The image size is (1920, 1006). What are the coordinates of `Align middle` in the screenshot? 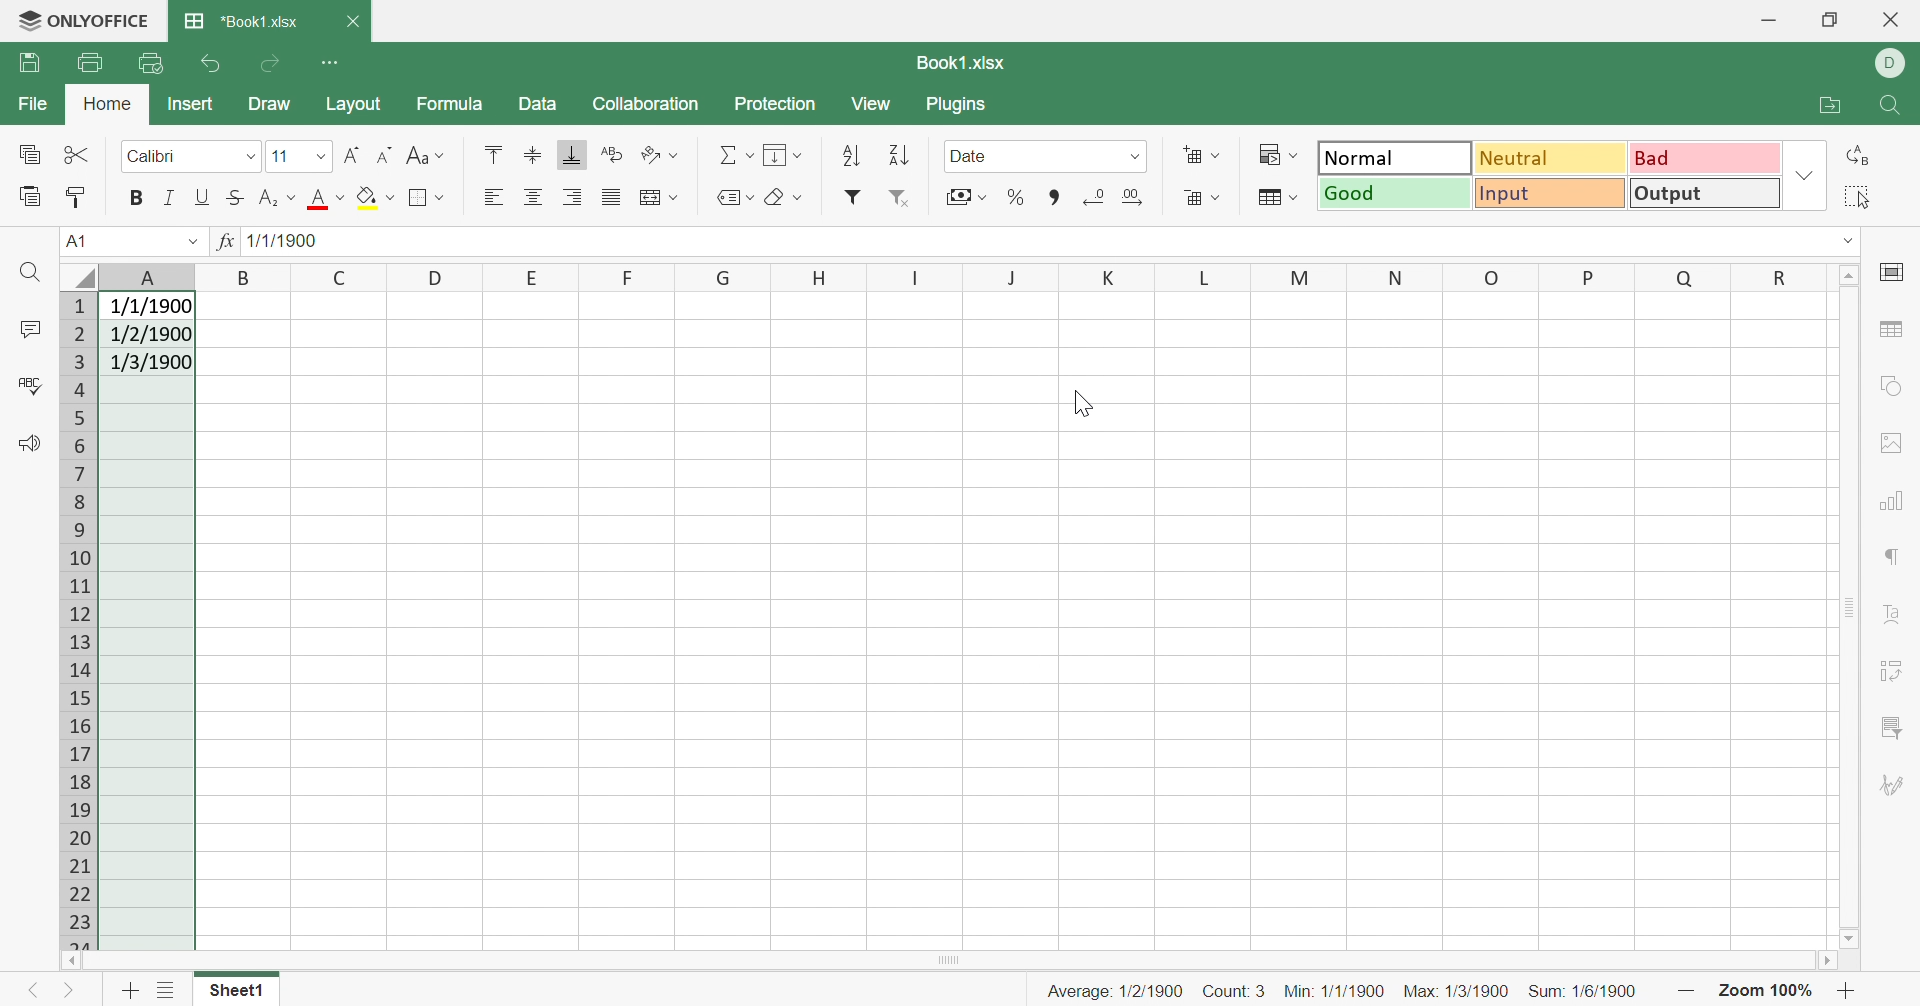 It's located at (534, 157).